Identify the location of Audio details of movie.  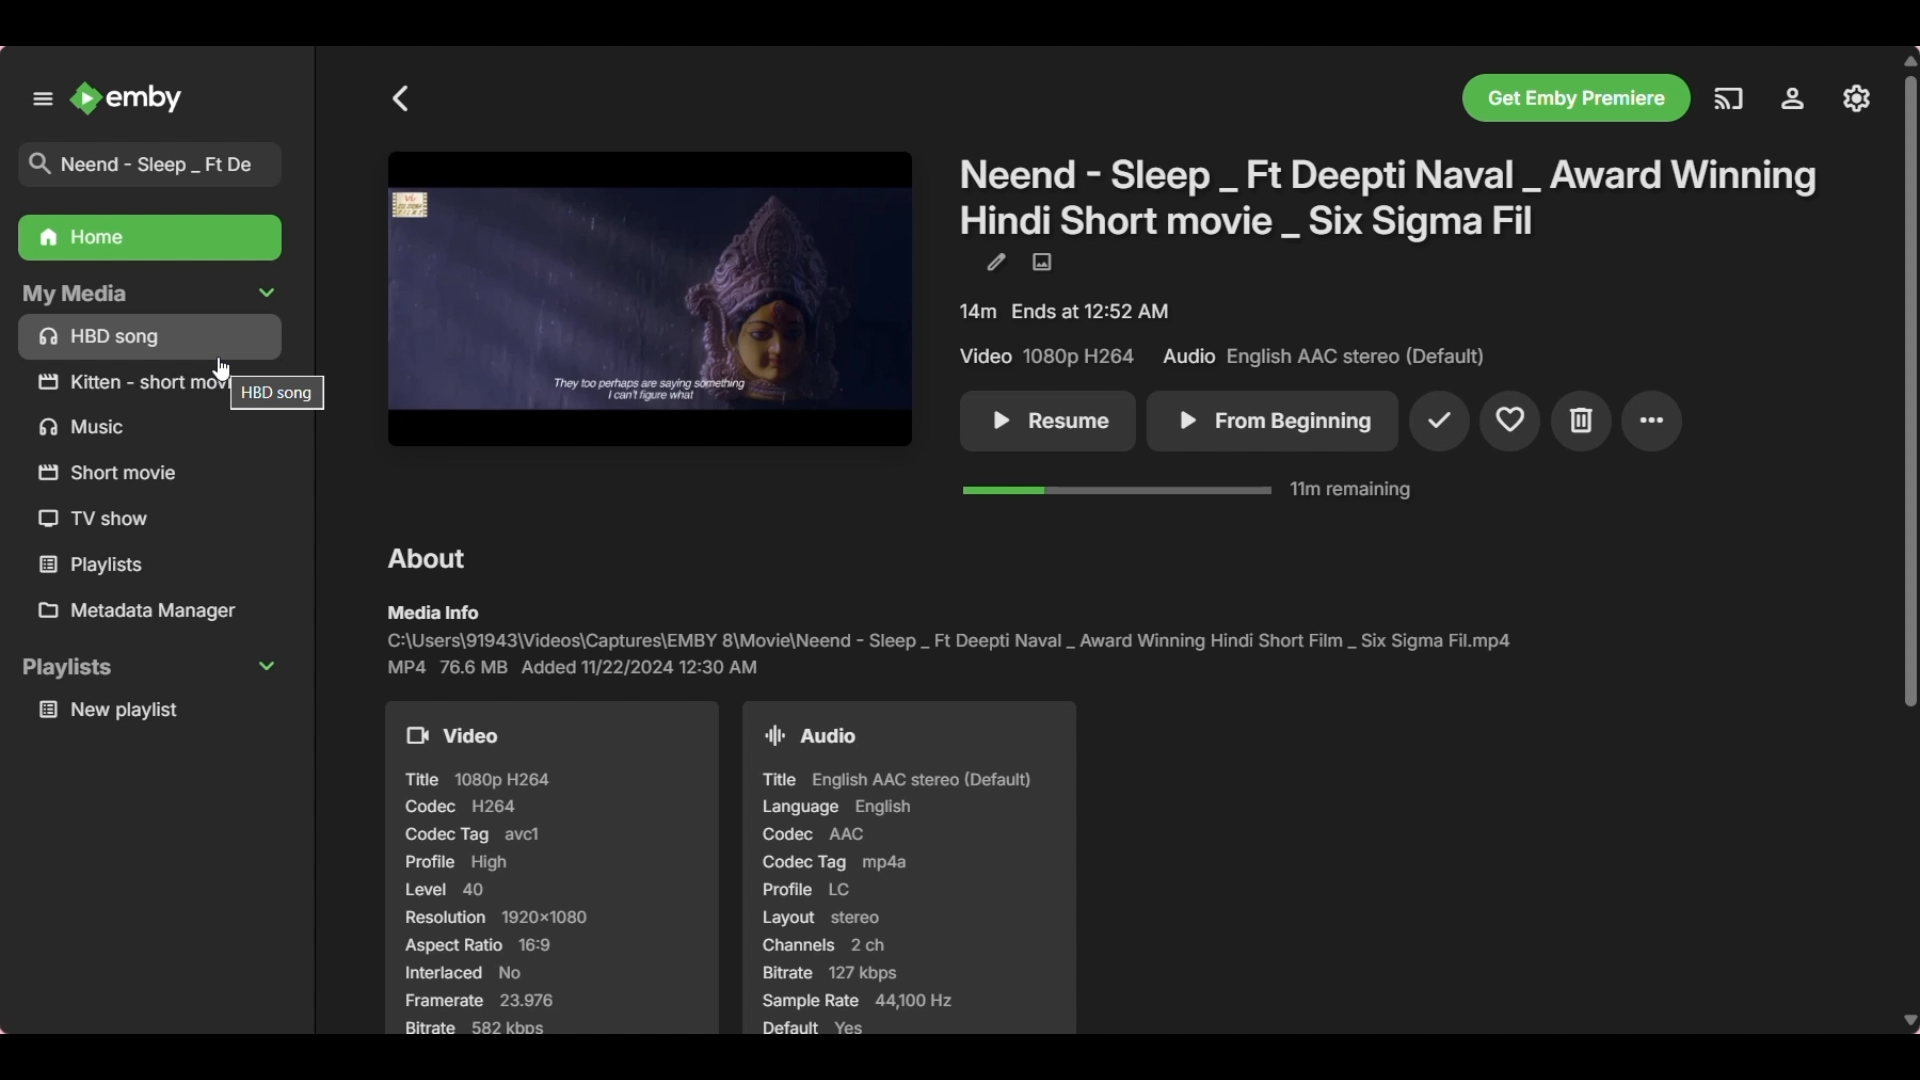
(907, 868).